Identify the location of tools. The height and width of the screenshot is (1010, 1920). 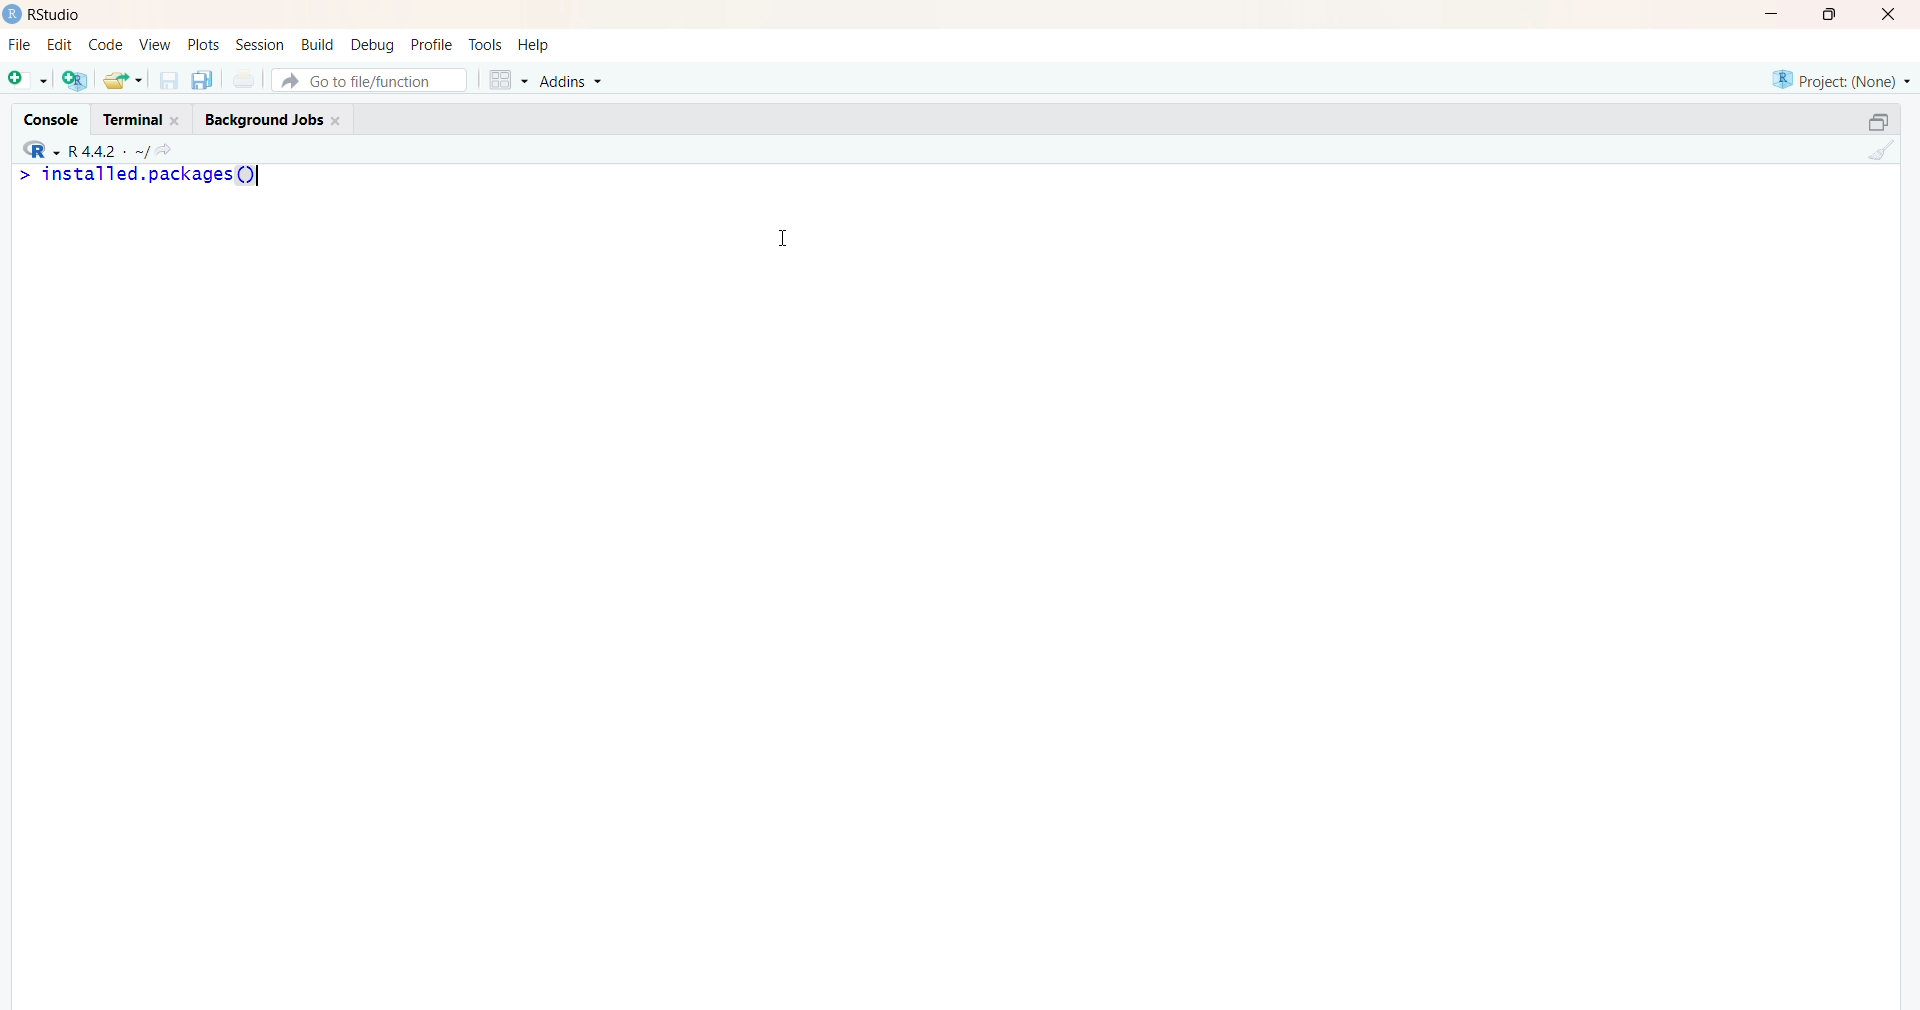
(485, 45).